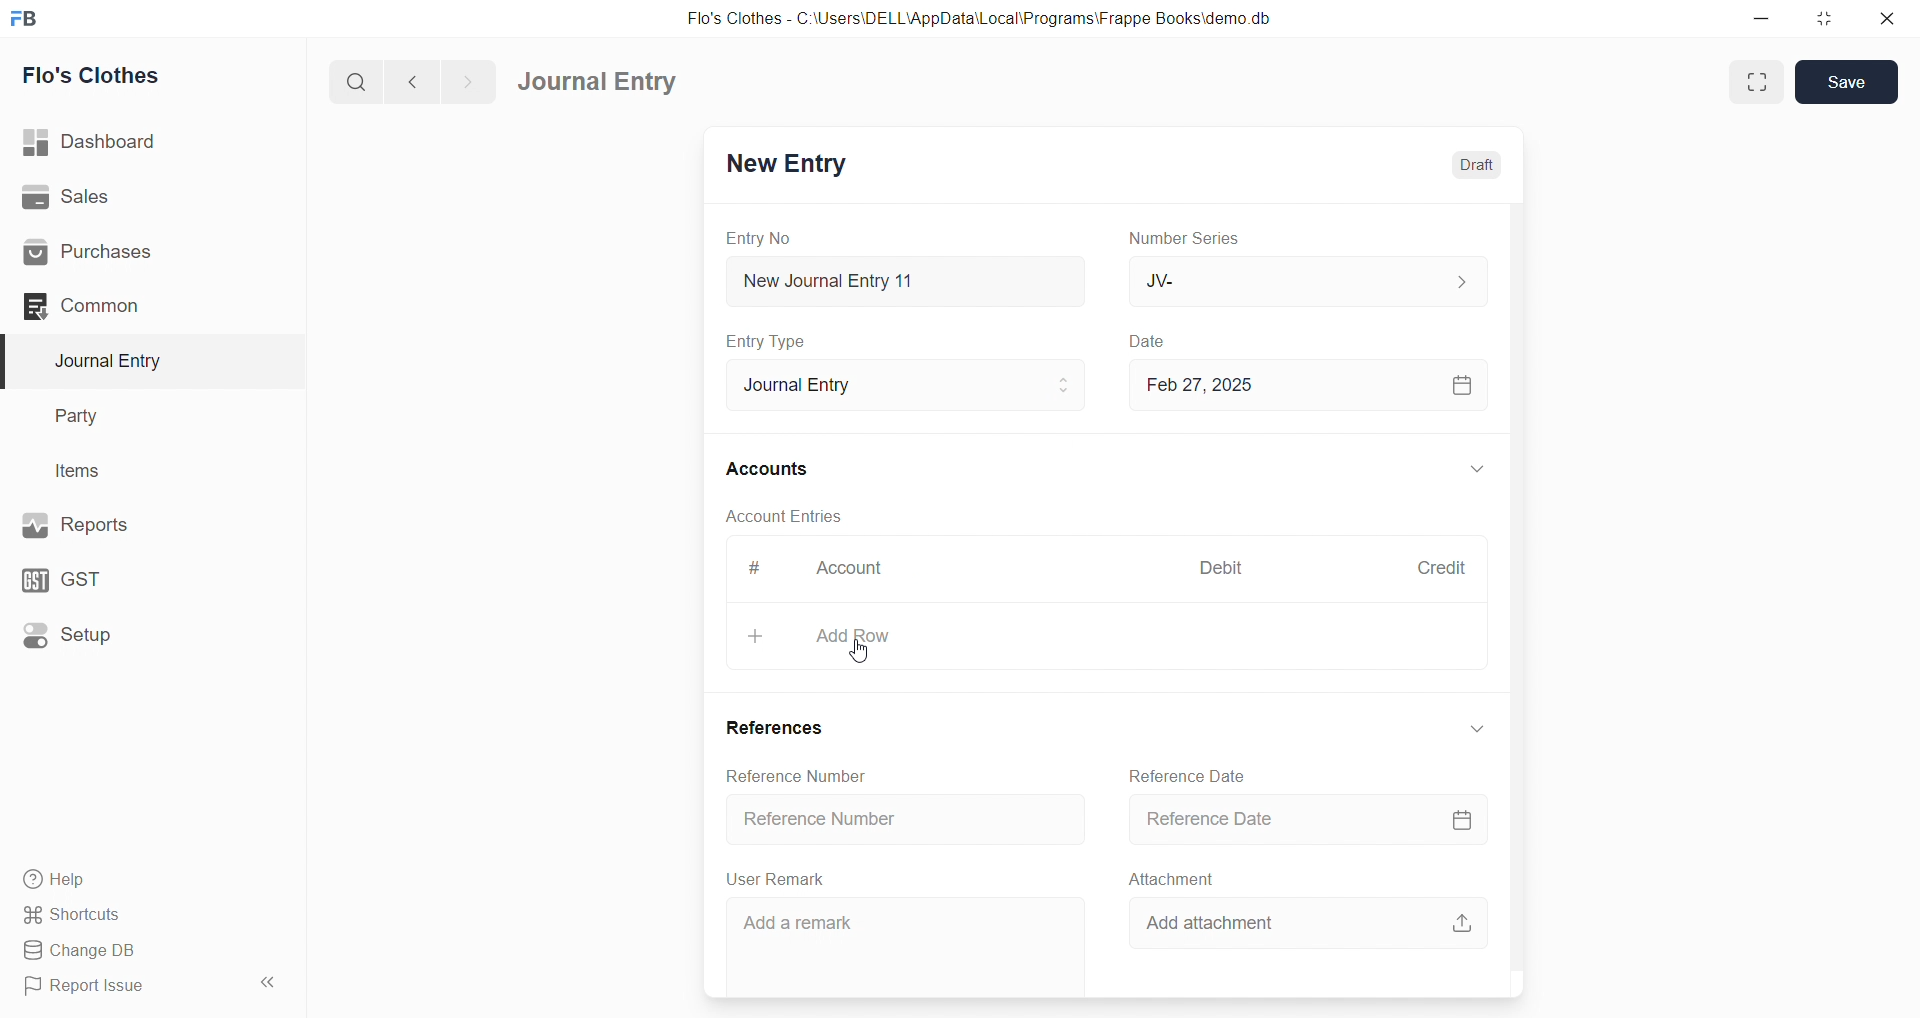  I want to click on | Dashboard, so click(109, 143).